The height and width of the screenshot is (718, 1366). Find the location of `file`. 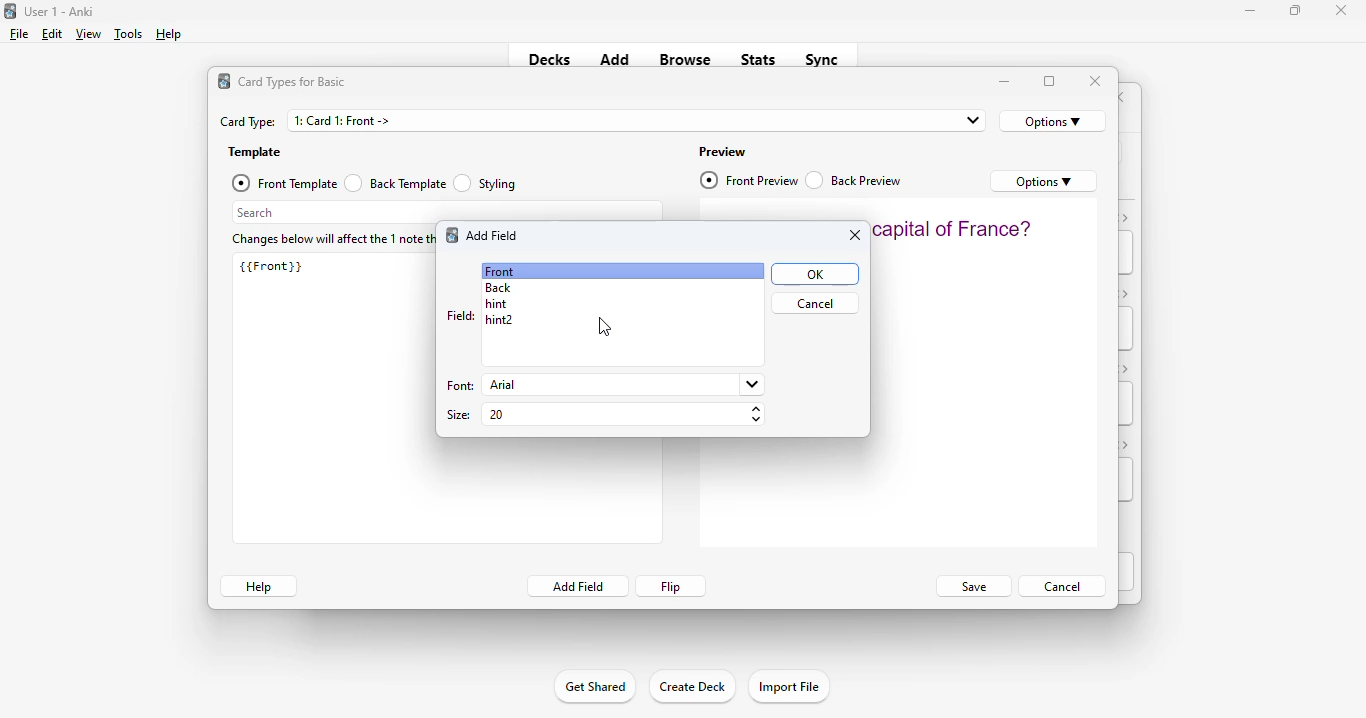

file is located at coordinates (19, 34).